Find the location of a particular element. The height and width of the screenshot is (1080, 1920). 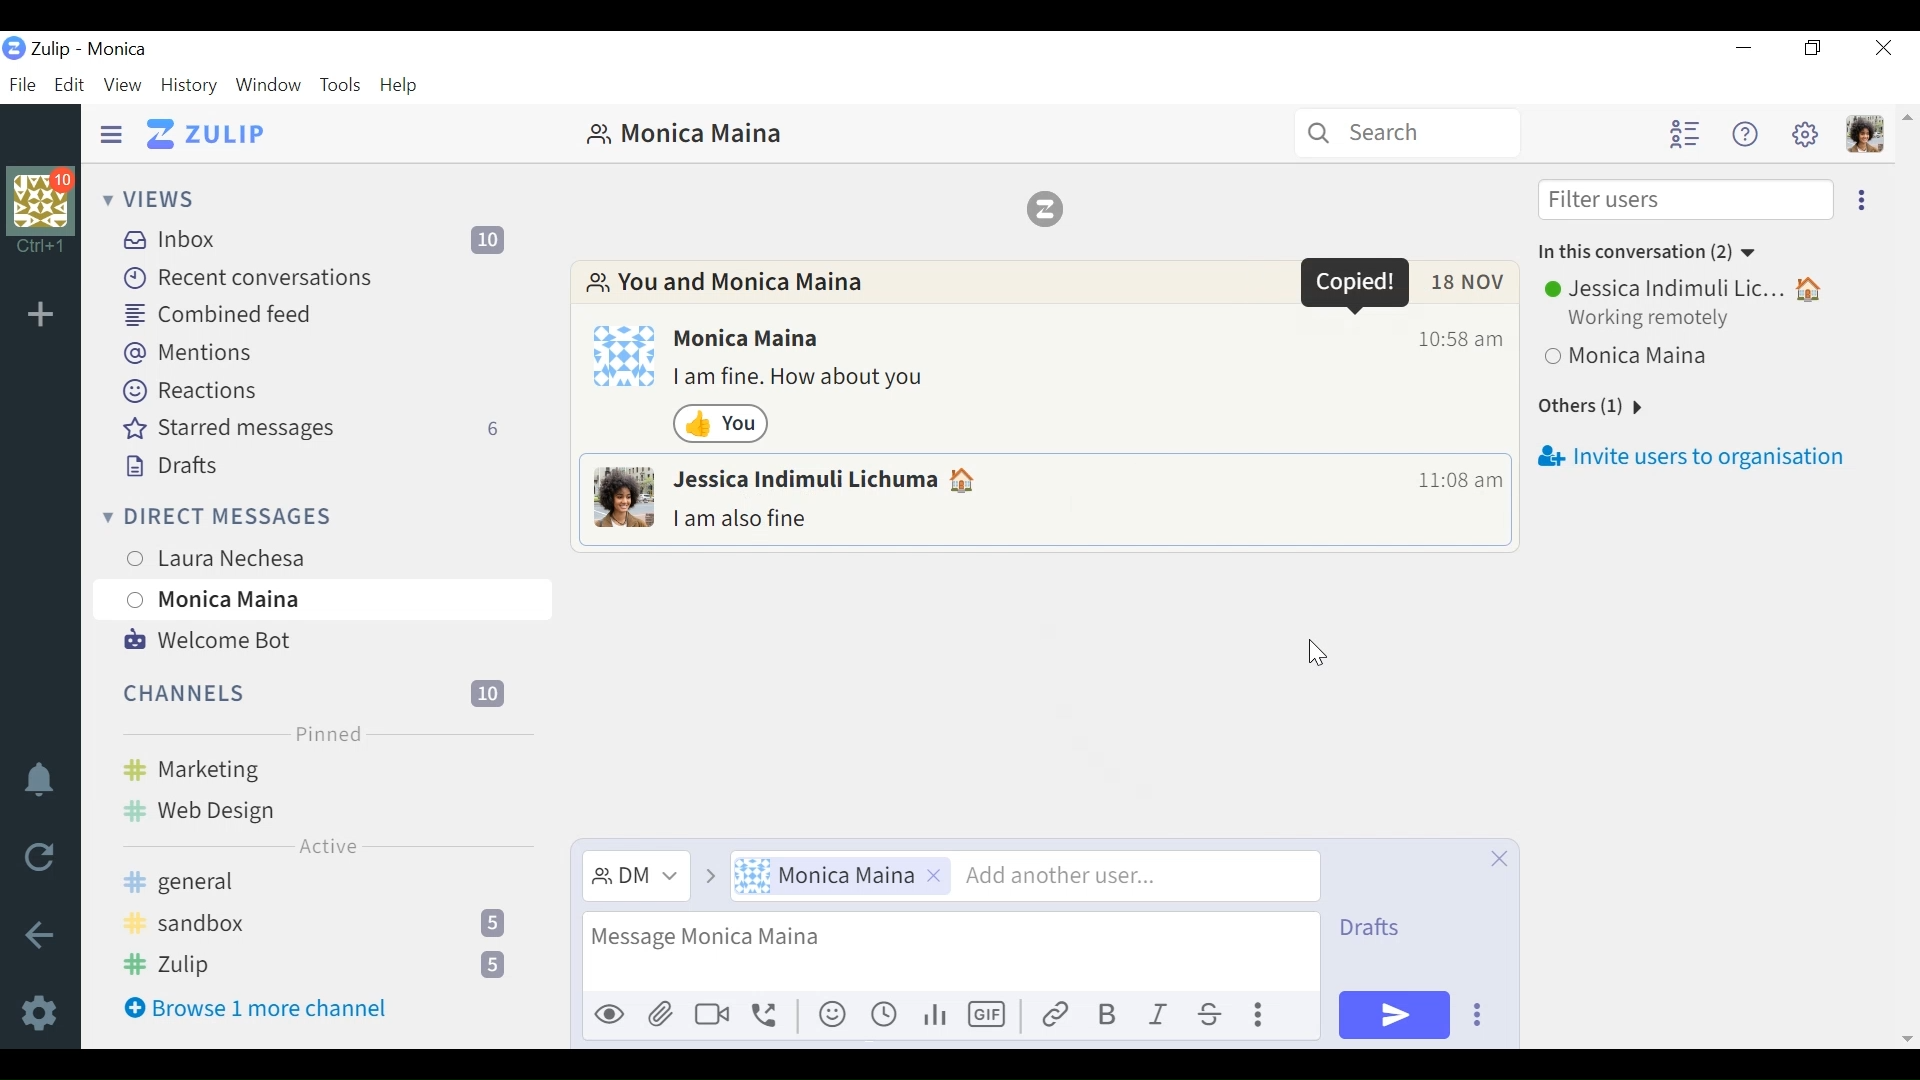

Pinned is located at coordinates (323, 732).